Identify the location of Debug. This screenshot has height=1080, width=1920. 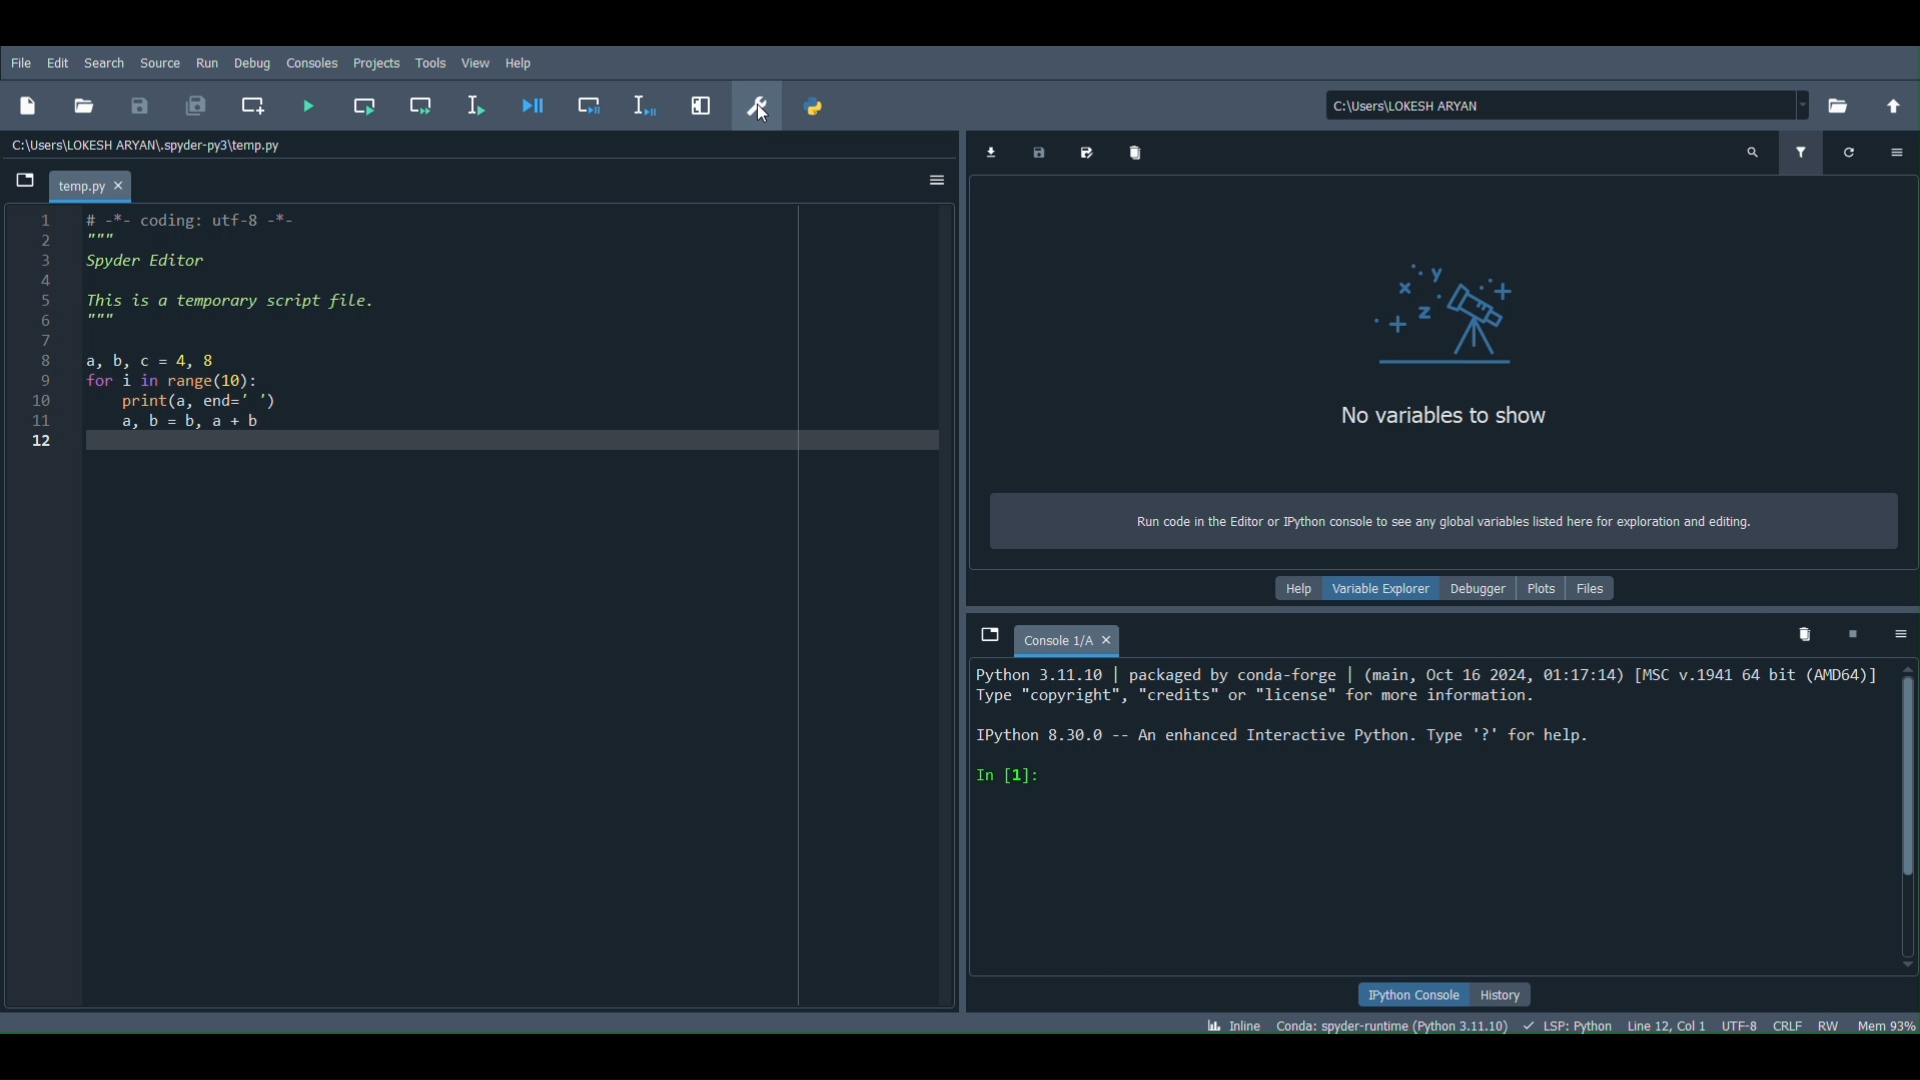
(252, 63).